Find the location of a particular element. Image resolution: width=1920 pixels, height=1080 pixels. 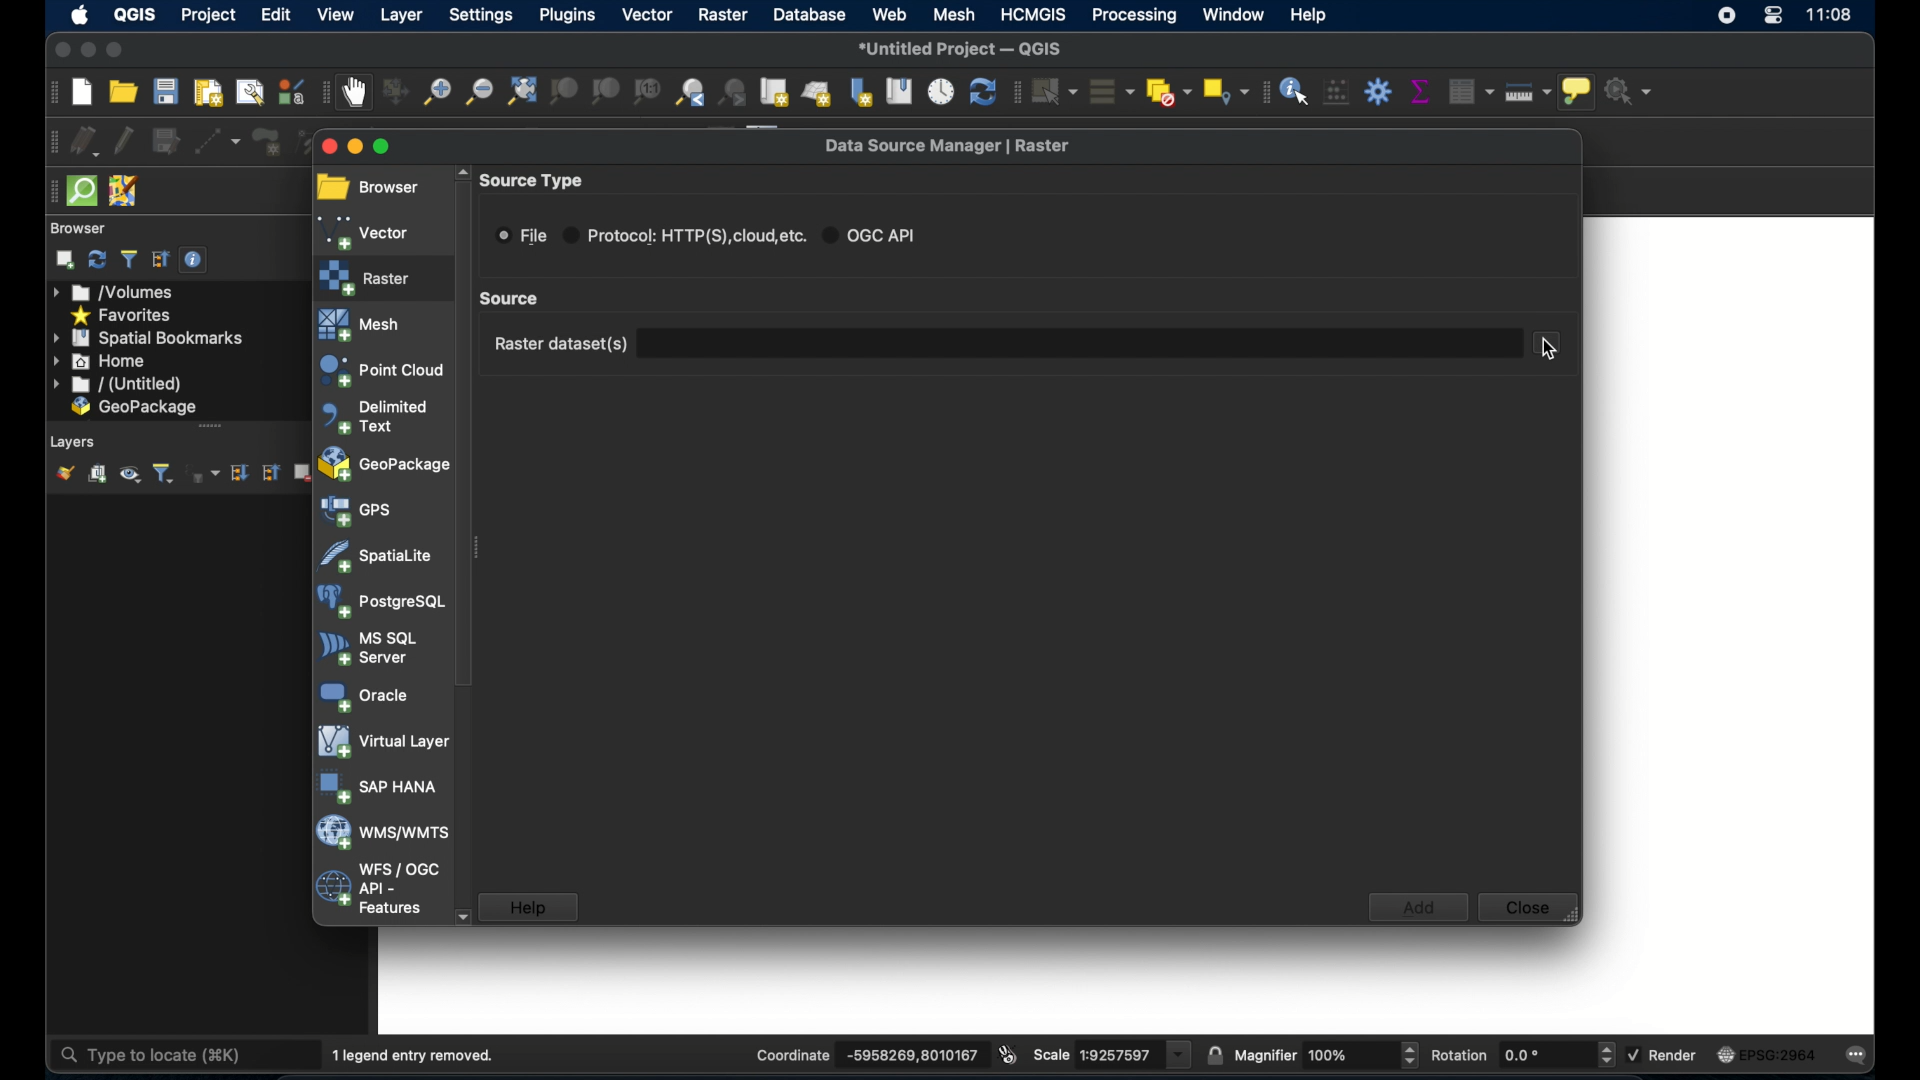

coordinate is located at coordinates (908, 1055).